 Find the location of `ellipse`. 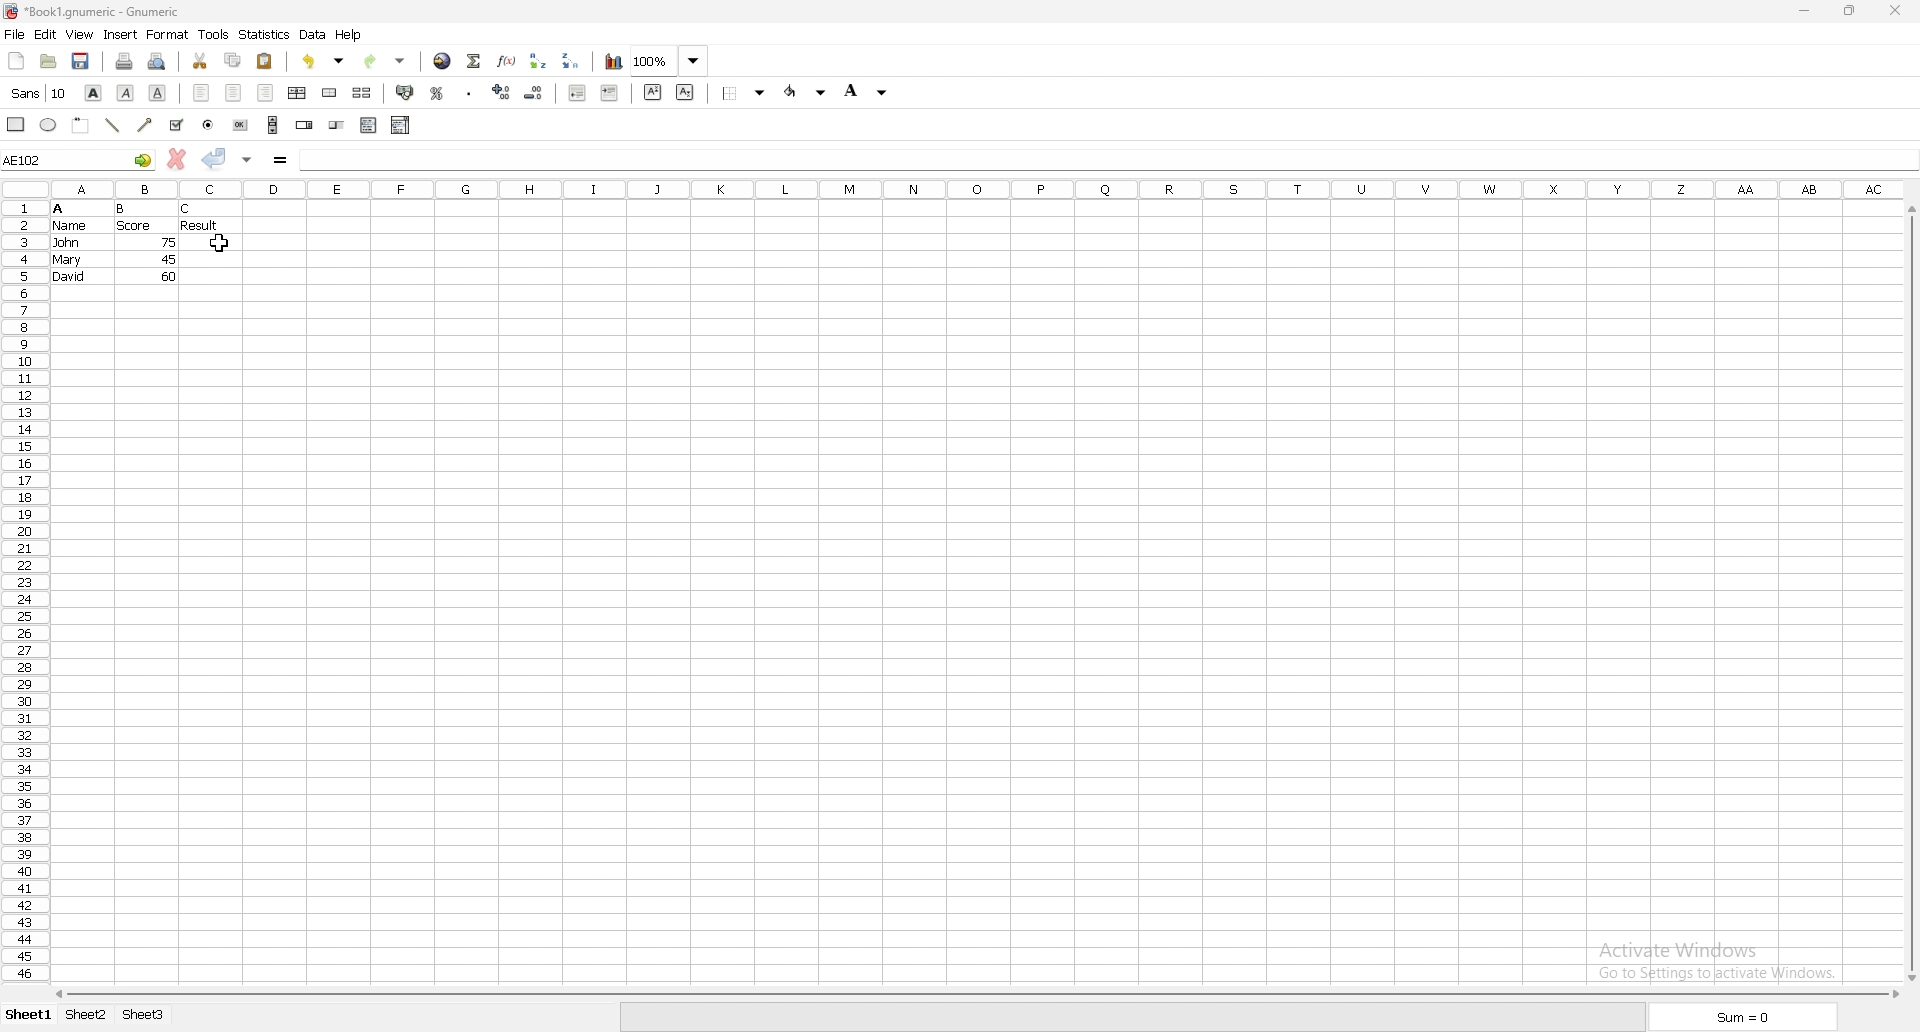

ellipse is located at coordinates (49, 124).